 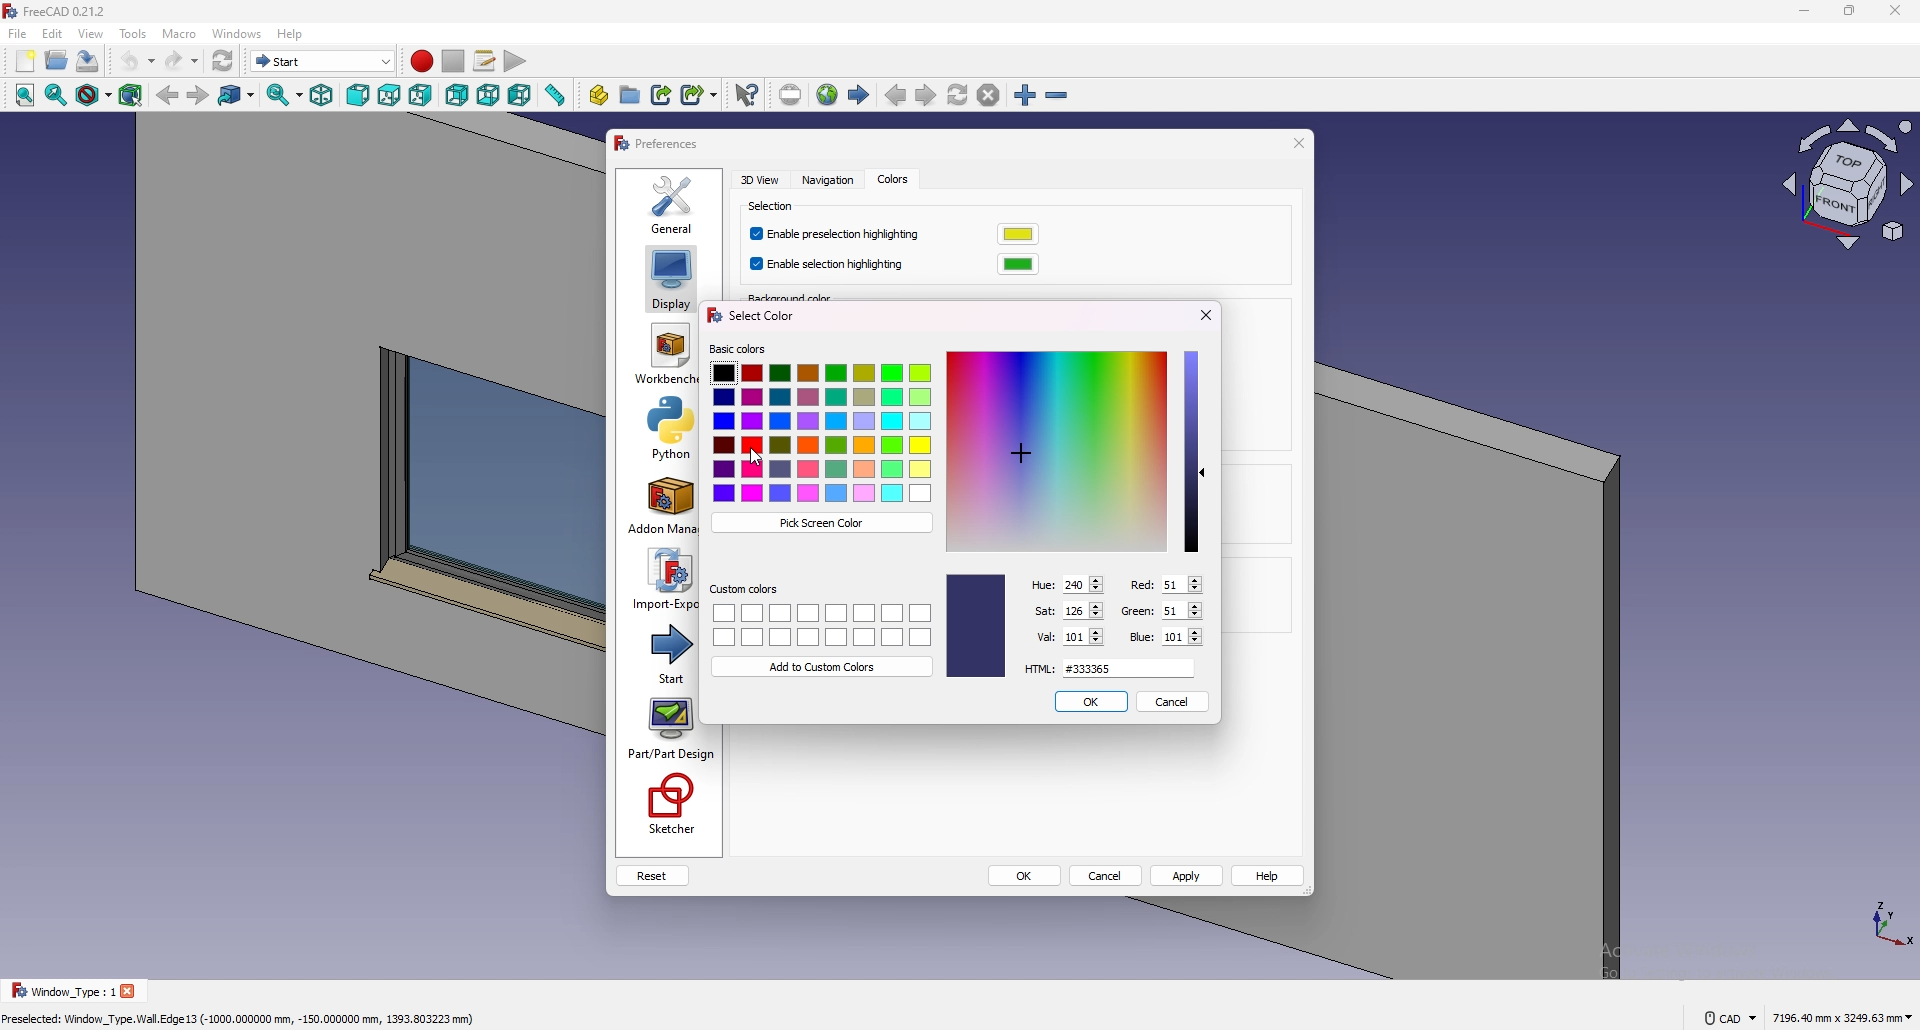 I want to click on color shade, so click(x=976, y=625).